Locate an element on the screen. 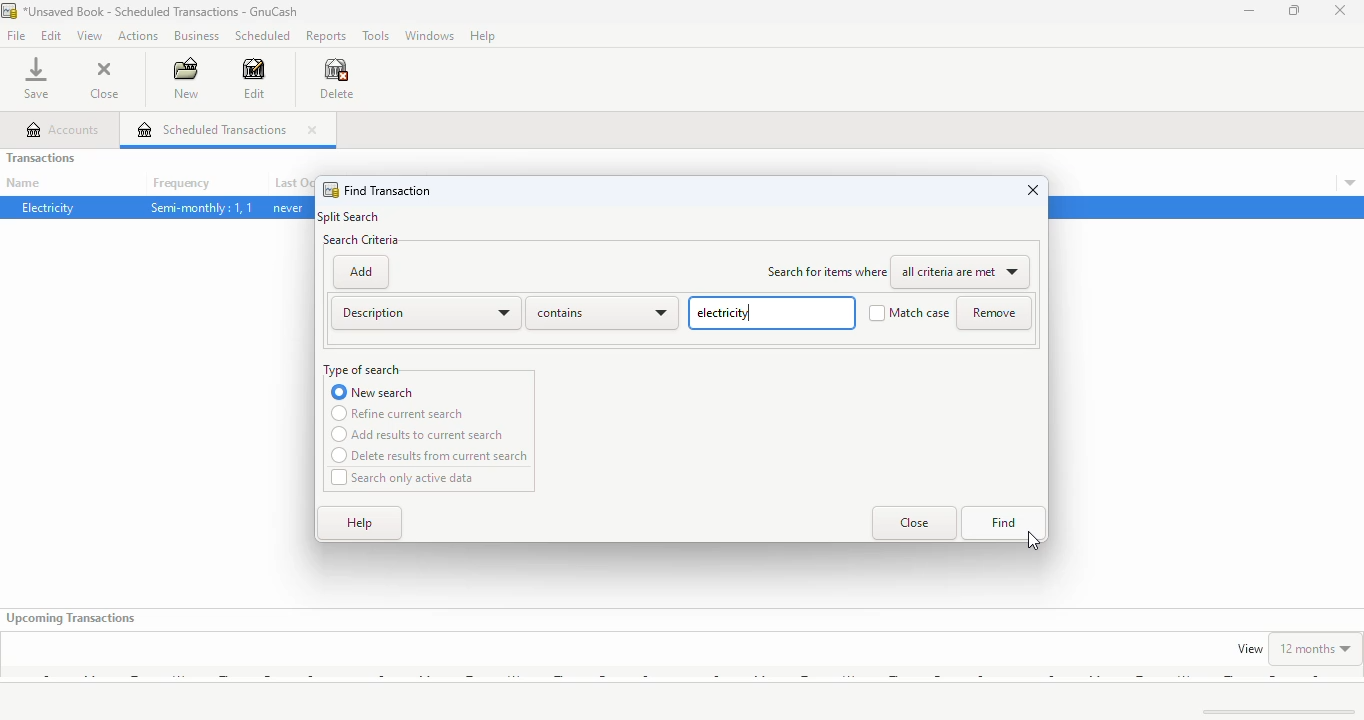 This screenshot has height=720, width=1364. search only active data is located at coordinates (404, 478).